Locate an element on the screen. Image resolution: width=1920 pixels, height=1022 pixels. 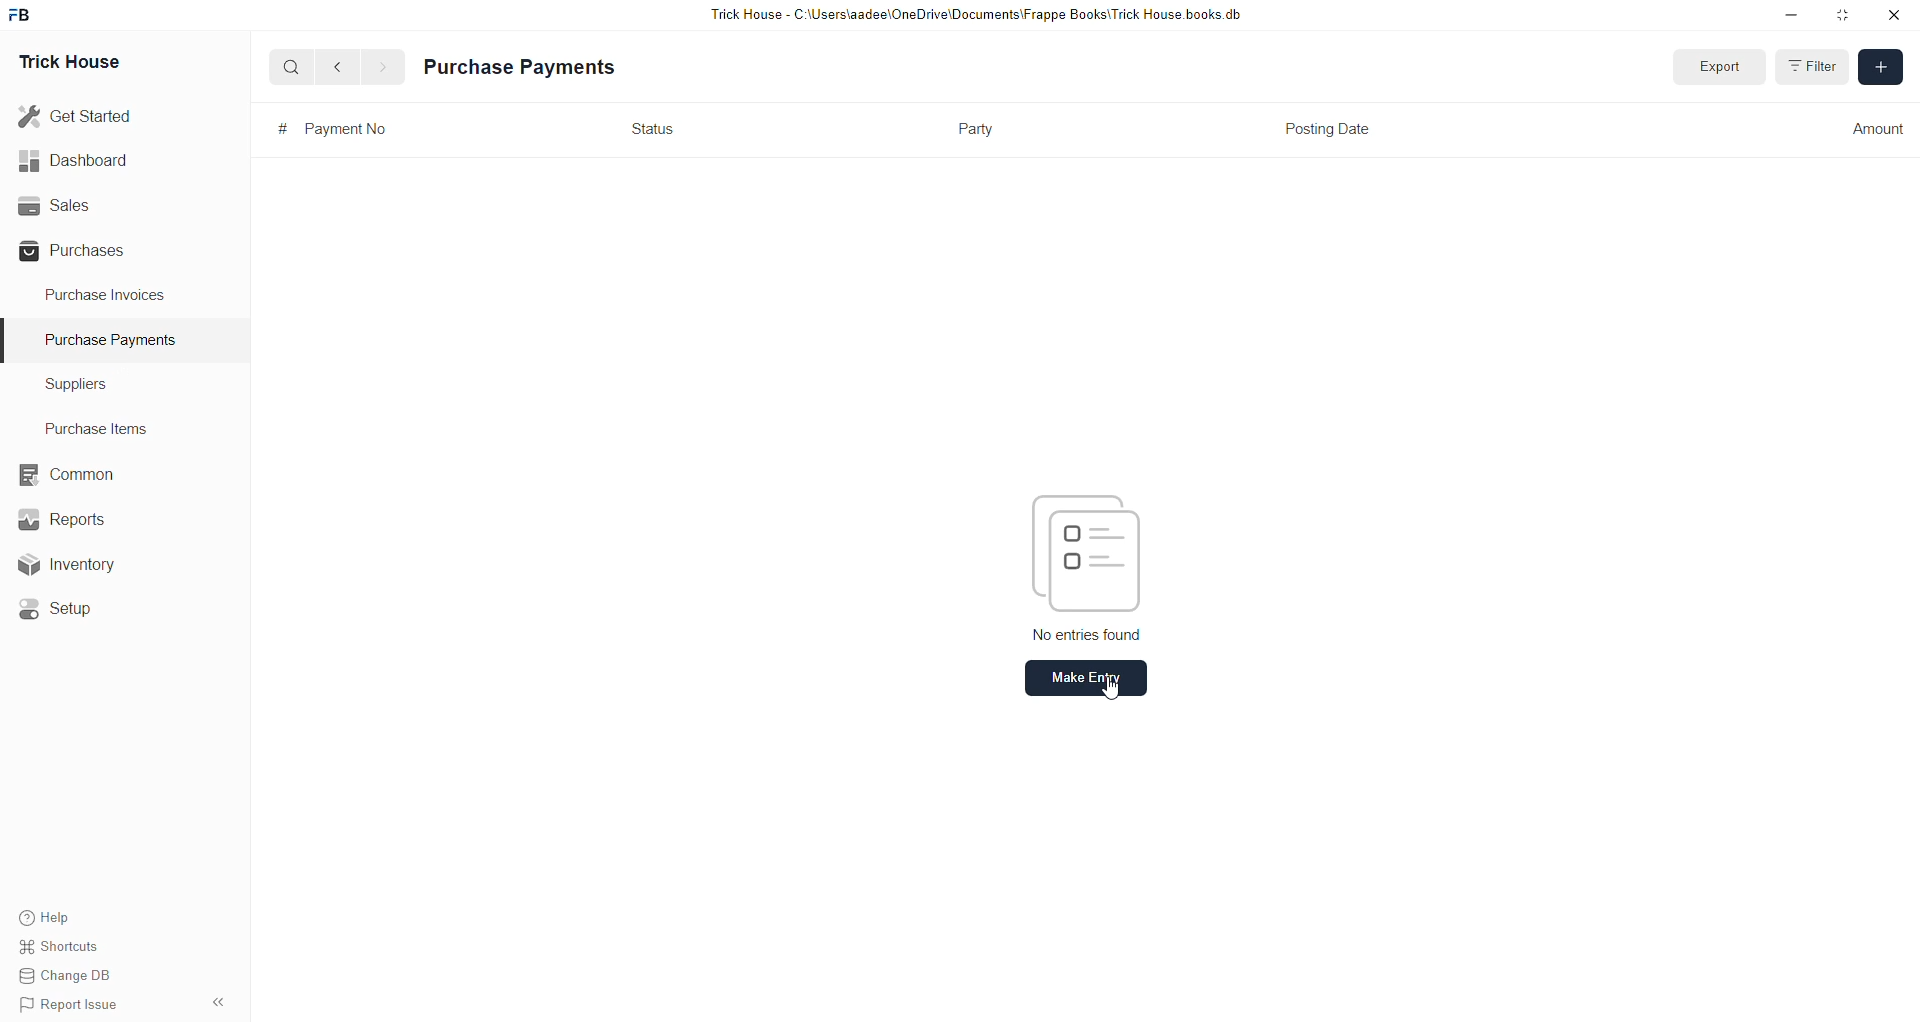
Report Issue is located at coordinates (65, 1002).